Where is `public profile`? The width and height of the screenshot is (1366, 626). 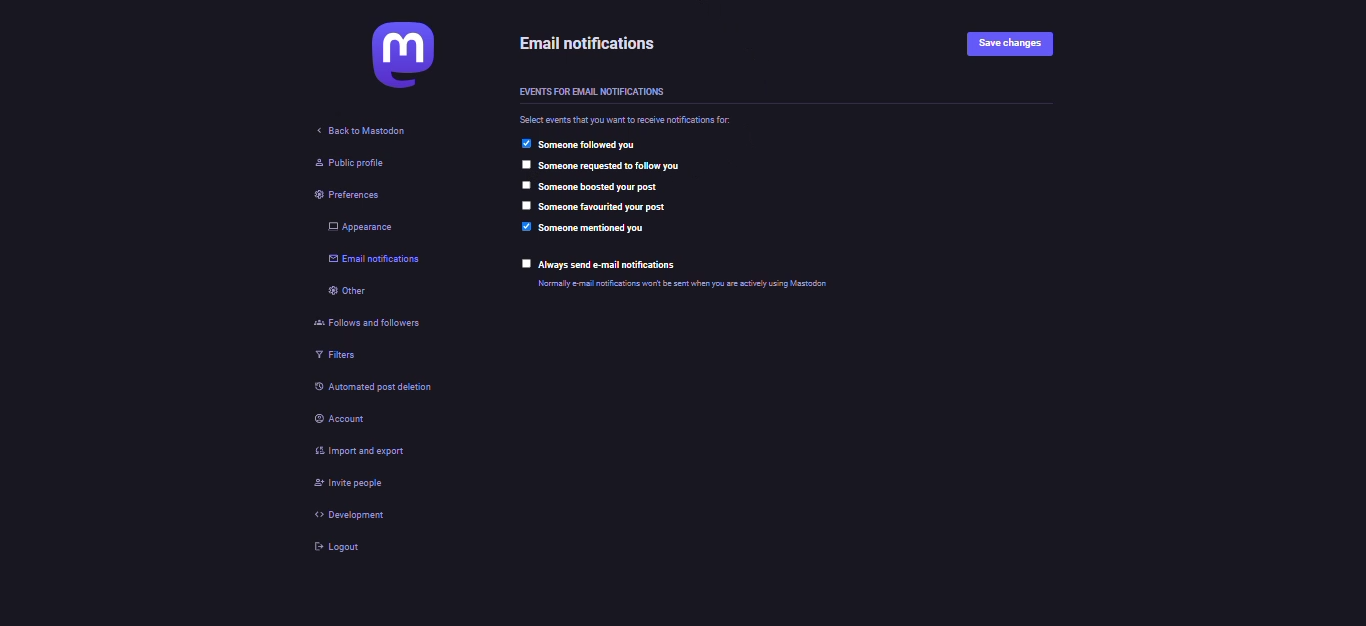
public profile is located at coordinates (338, 163).